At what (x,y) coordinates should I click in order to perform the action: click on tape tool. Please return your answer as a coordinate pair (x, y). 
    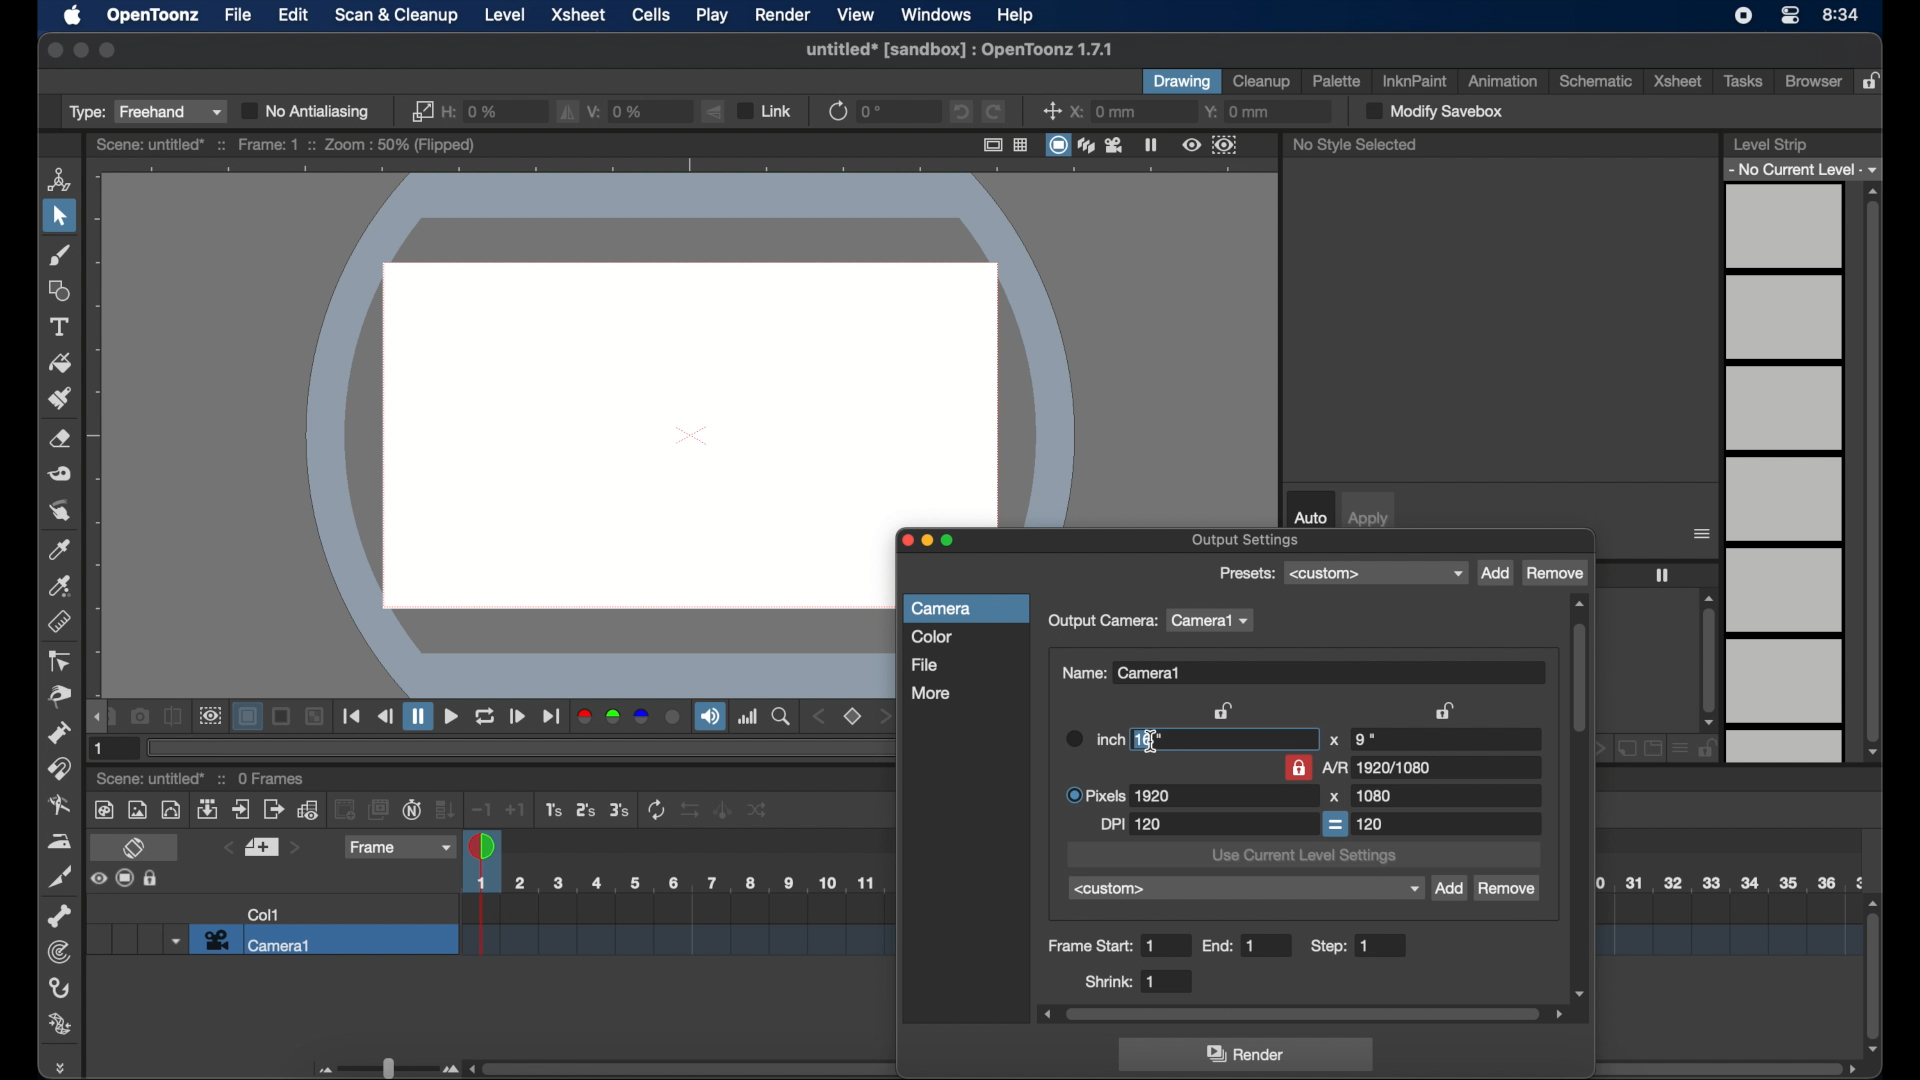
    Looking at the image, I should click on (61, 474).